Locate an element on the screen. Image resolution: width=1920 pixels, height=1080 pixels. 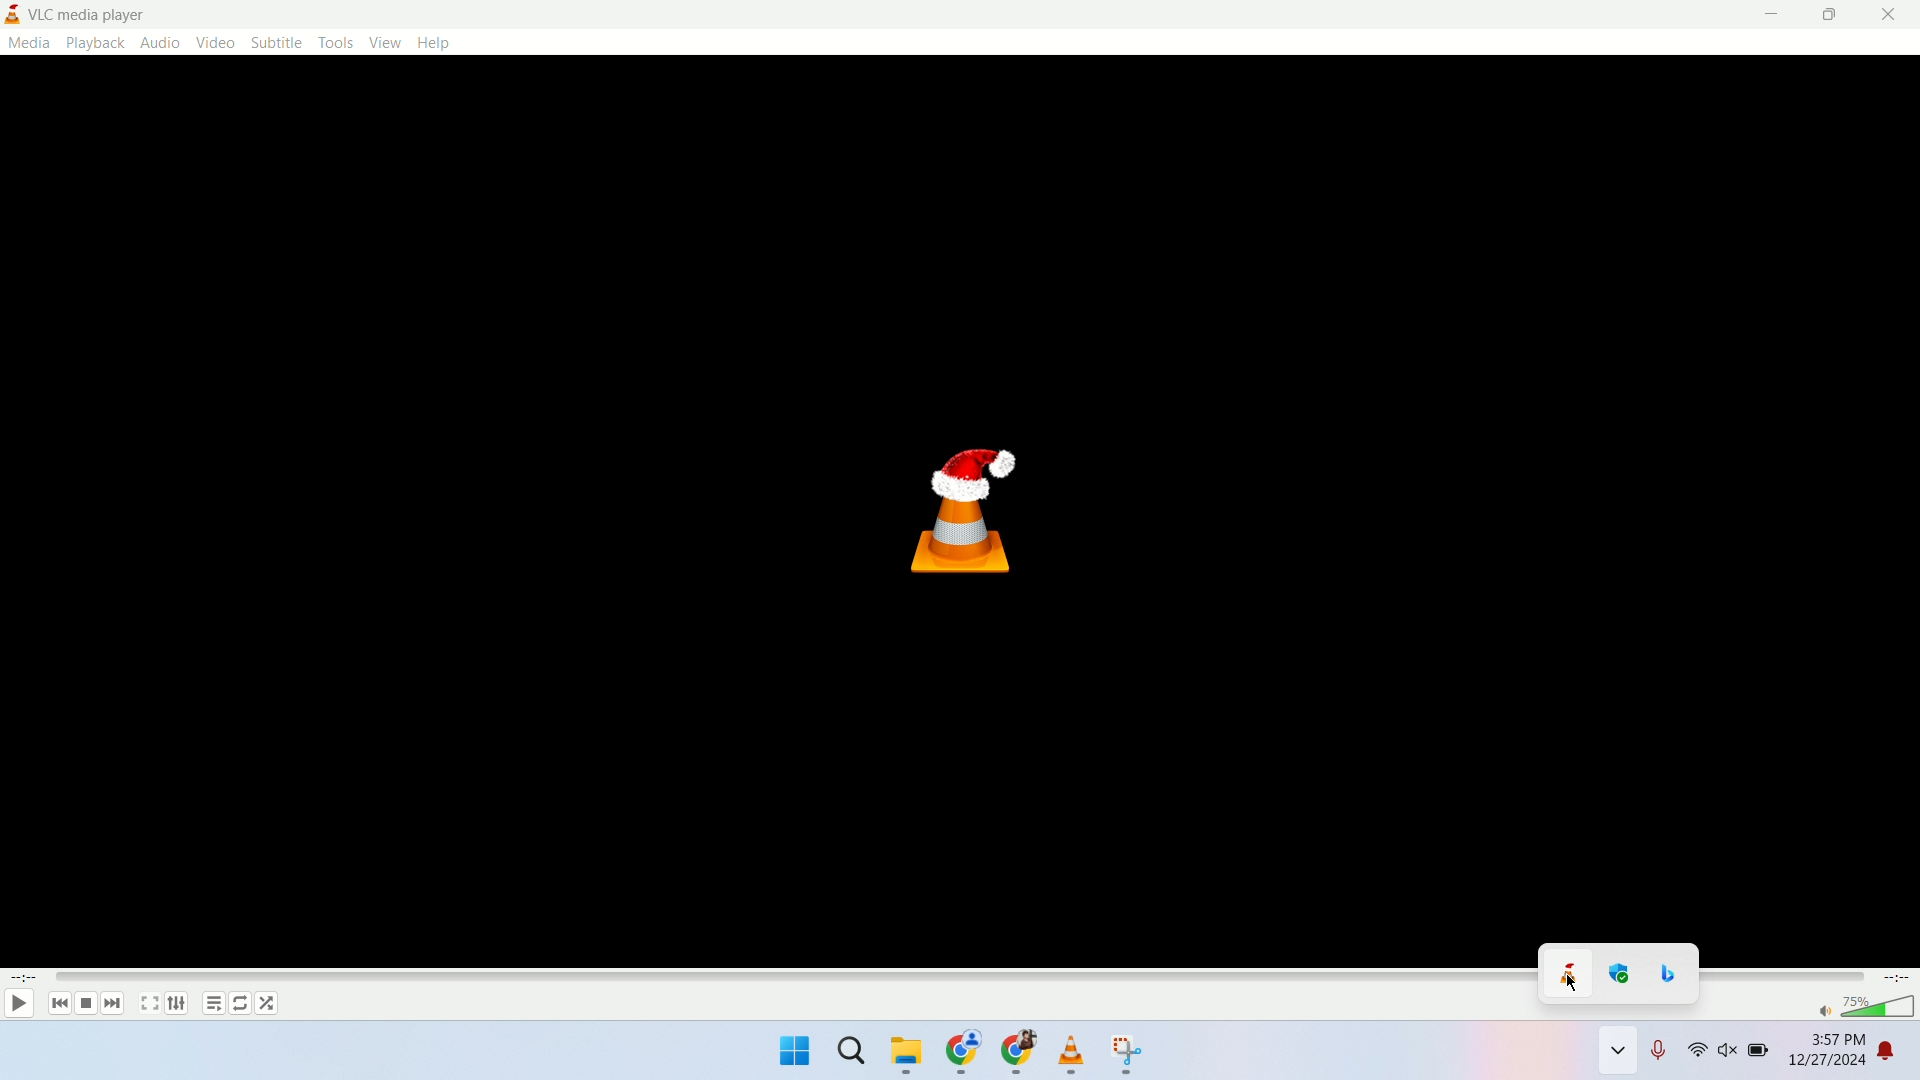
snipping tool is located at coordinates (1129, 1055).